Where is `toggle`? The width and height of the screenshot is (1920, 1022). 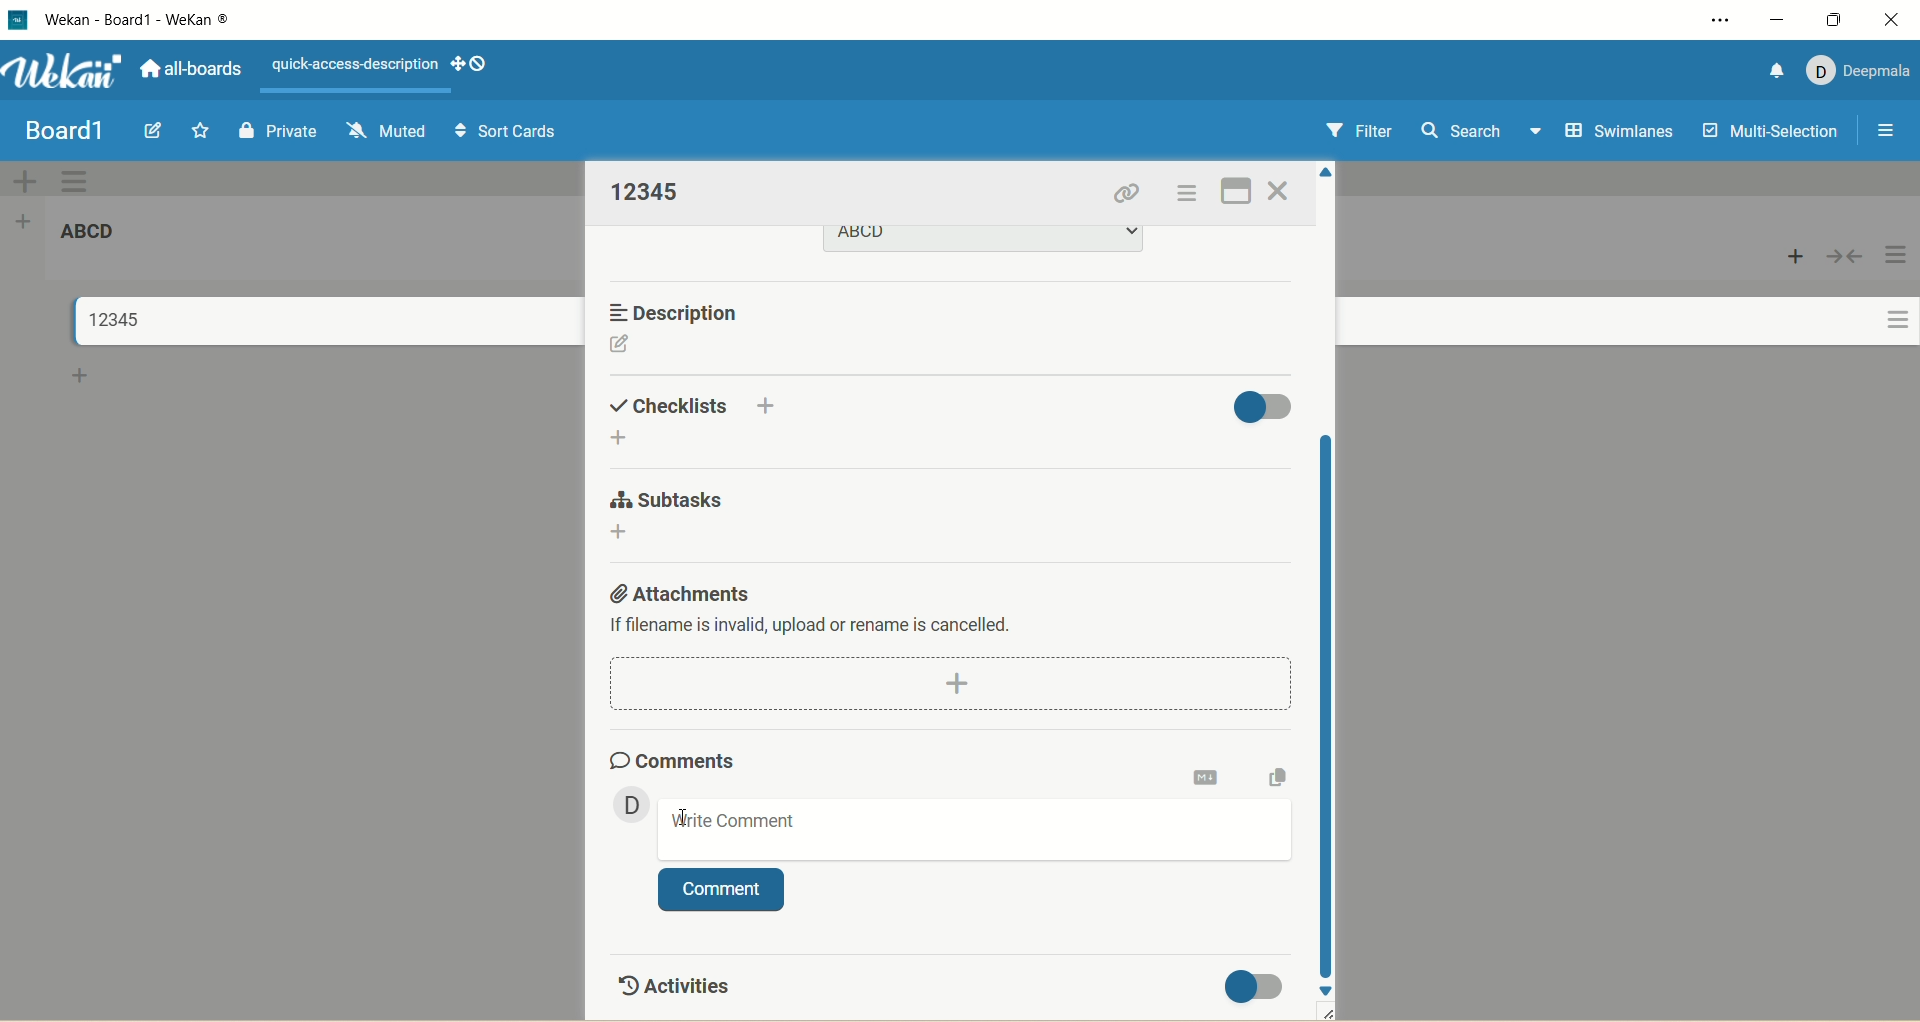 toggle is located at coordinates (1259, 986).